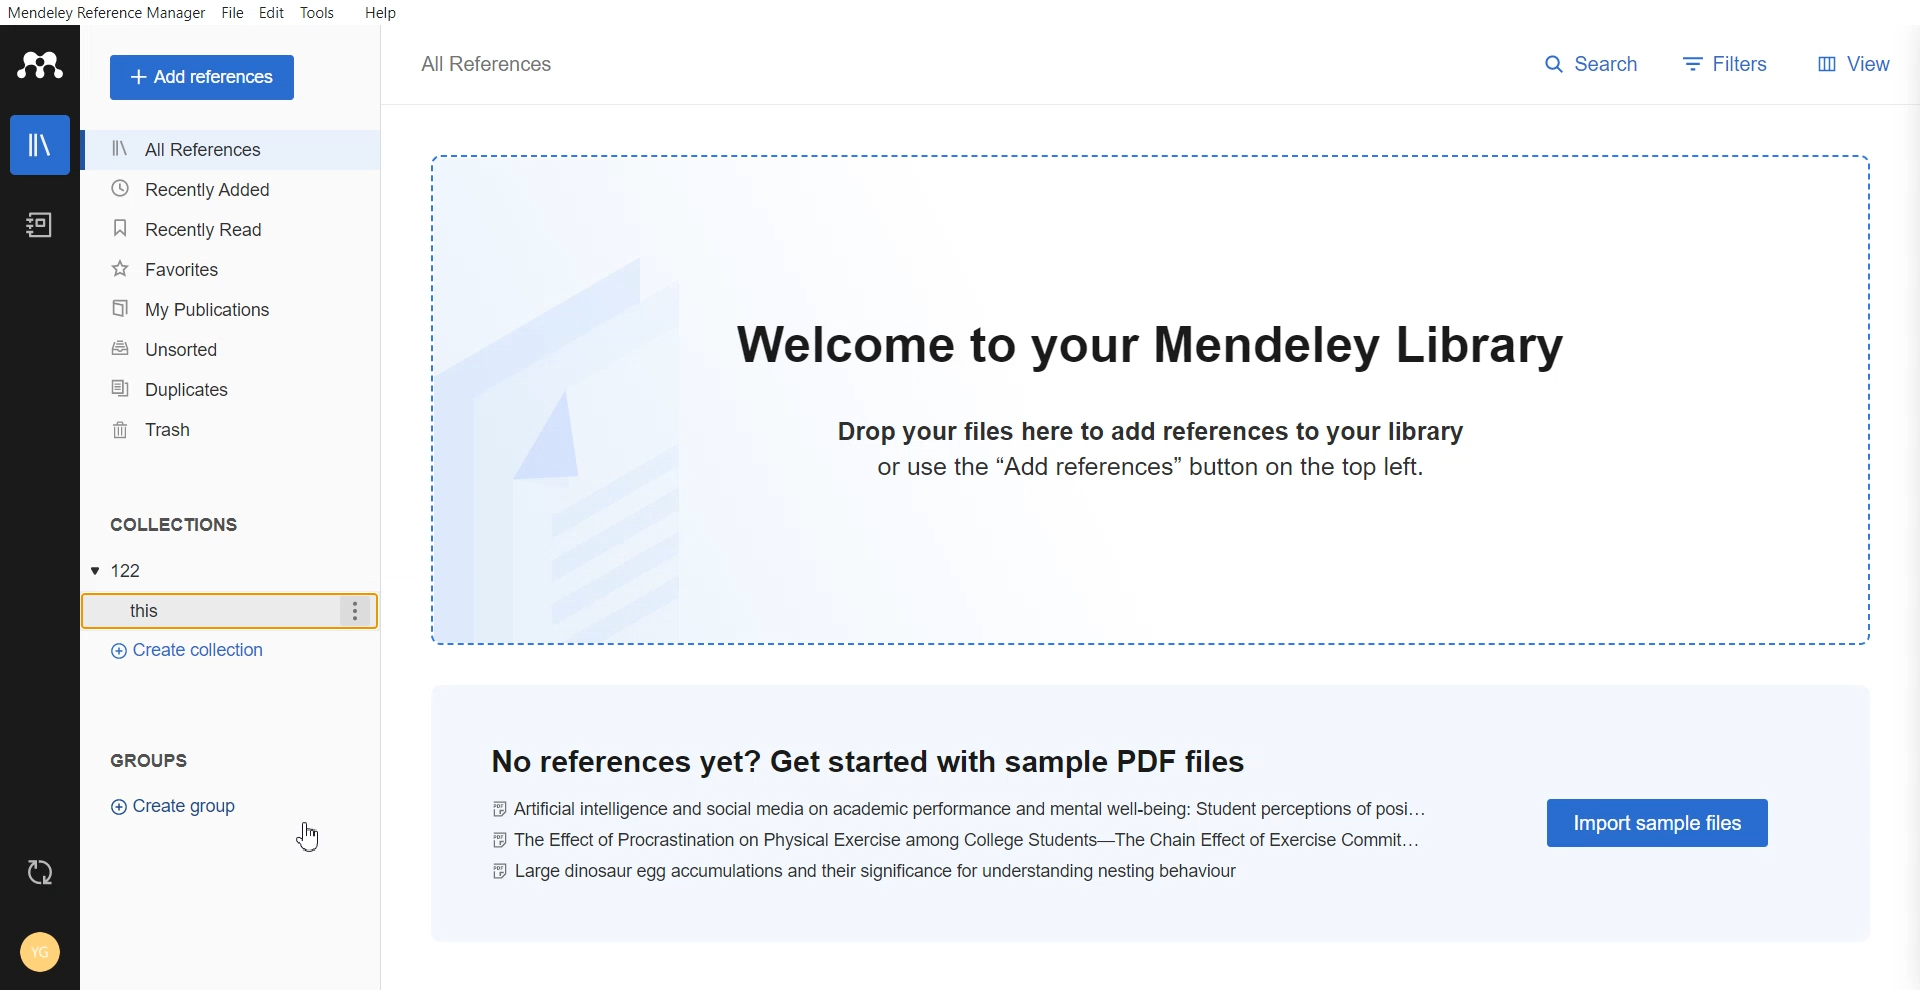 This screenshot has height=990, width=1920. What do you see at coordinates (381, 12) in the screenshot?
I see `Help` at bounding box center [381, 12].